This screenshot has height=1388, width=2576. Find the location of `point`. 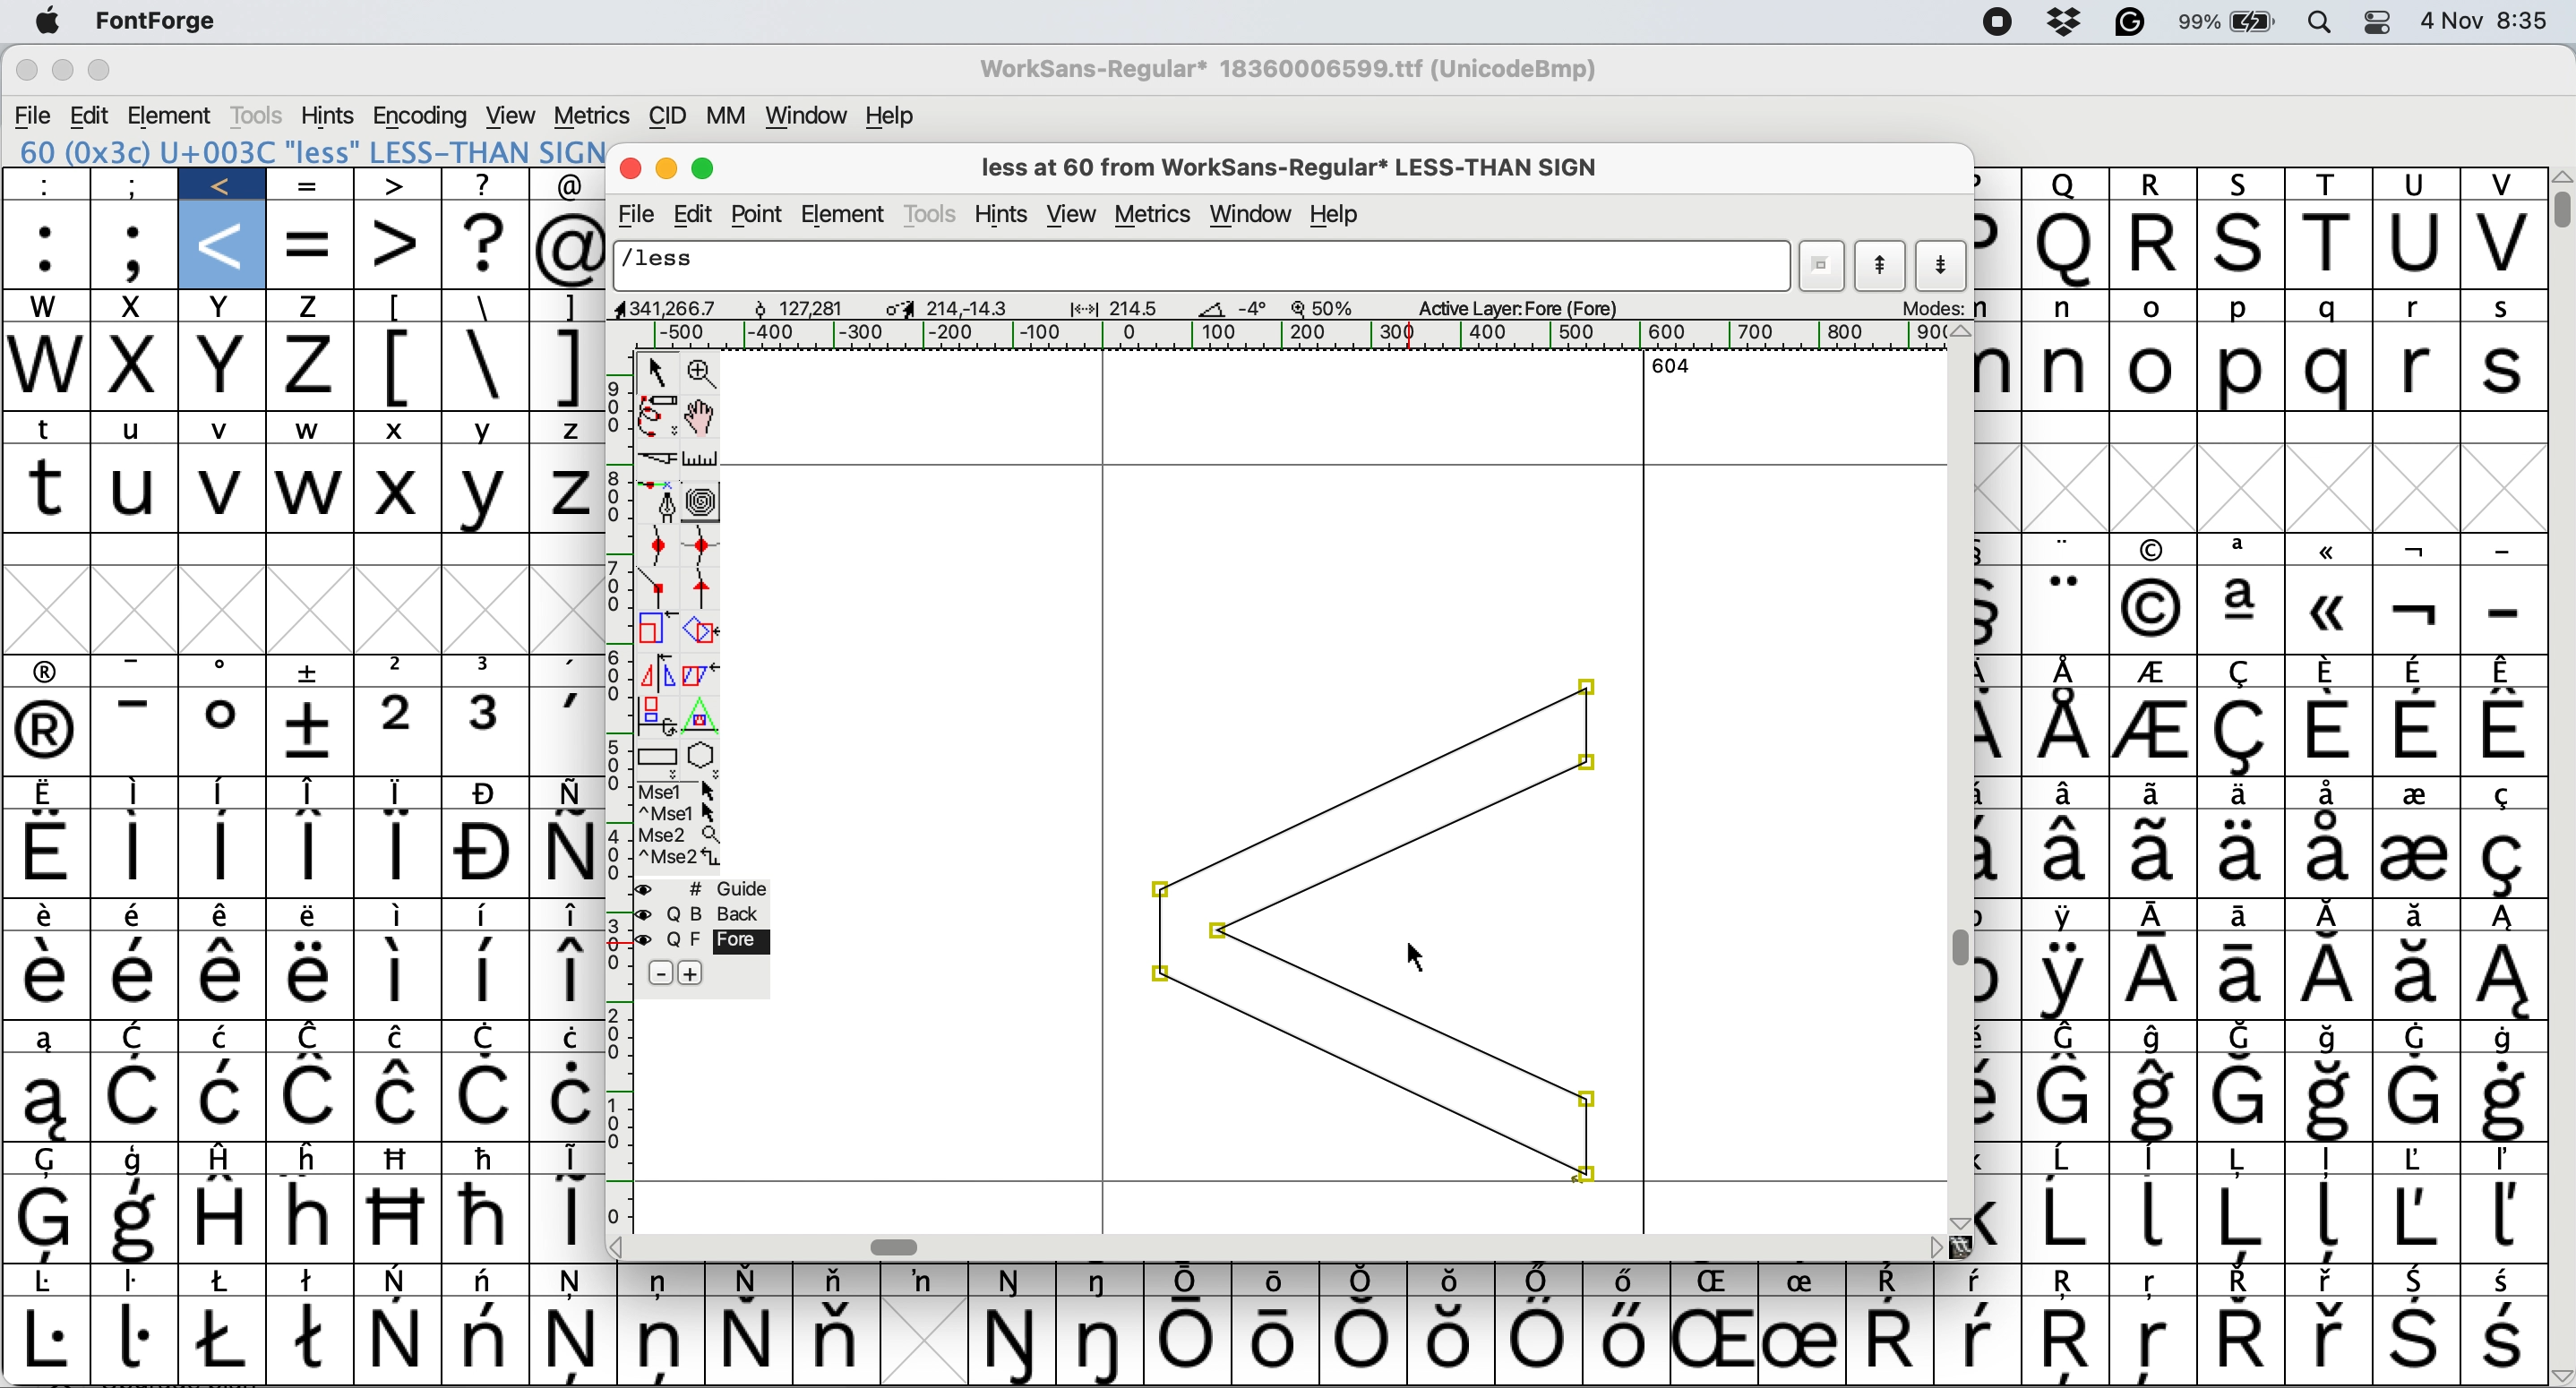

point is located at coordinates (762, 214).